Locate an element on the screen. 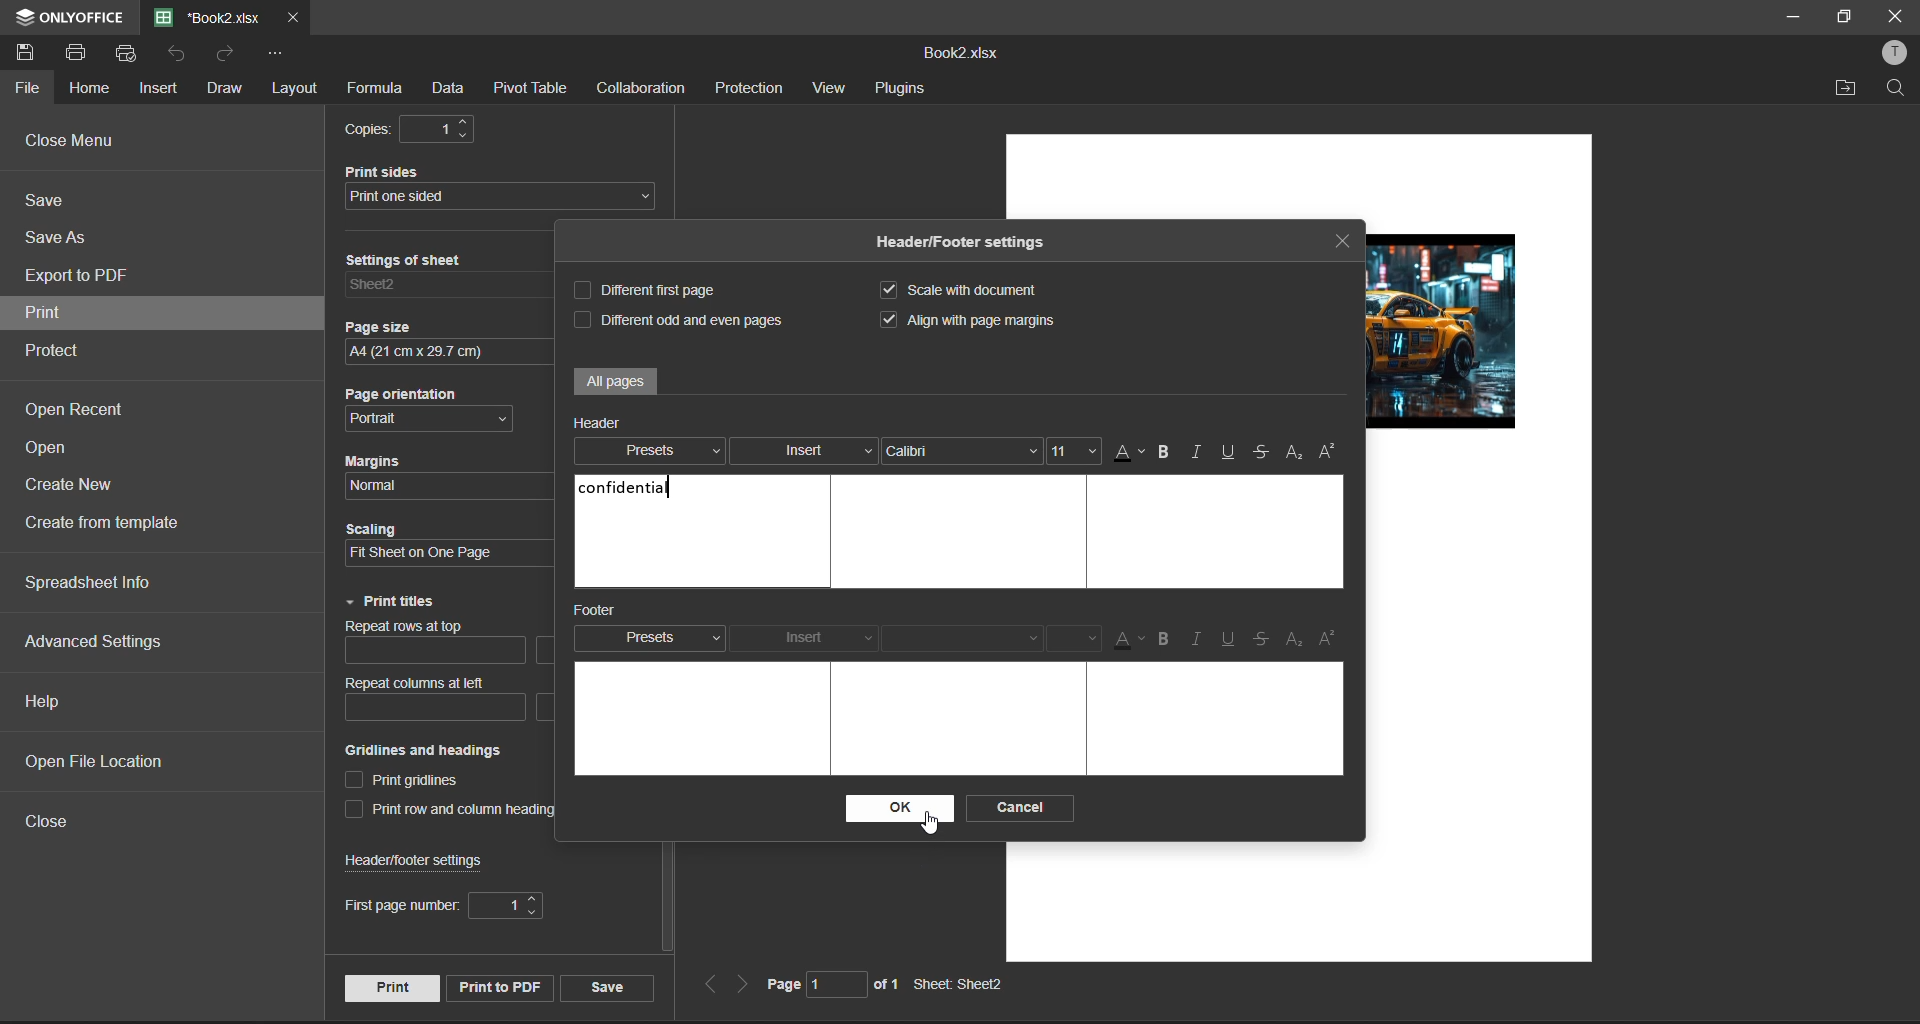 The height and width of the screenshot is (1024, 1920). font color is located at coordinates (1124, 639).